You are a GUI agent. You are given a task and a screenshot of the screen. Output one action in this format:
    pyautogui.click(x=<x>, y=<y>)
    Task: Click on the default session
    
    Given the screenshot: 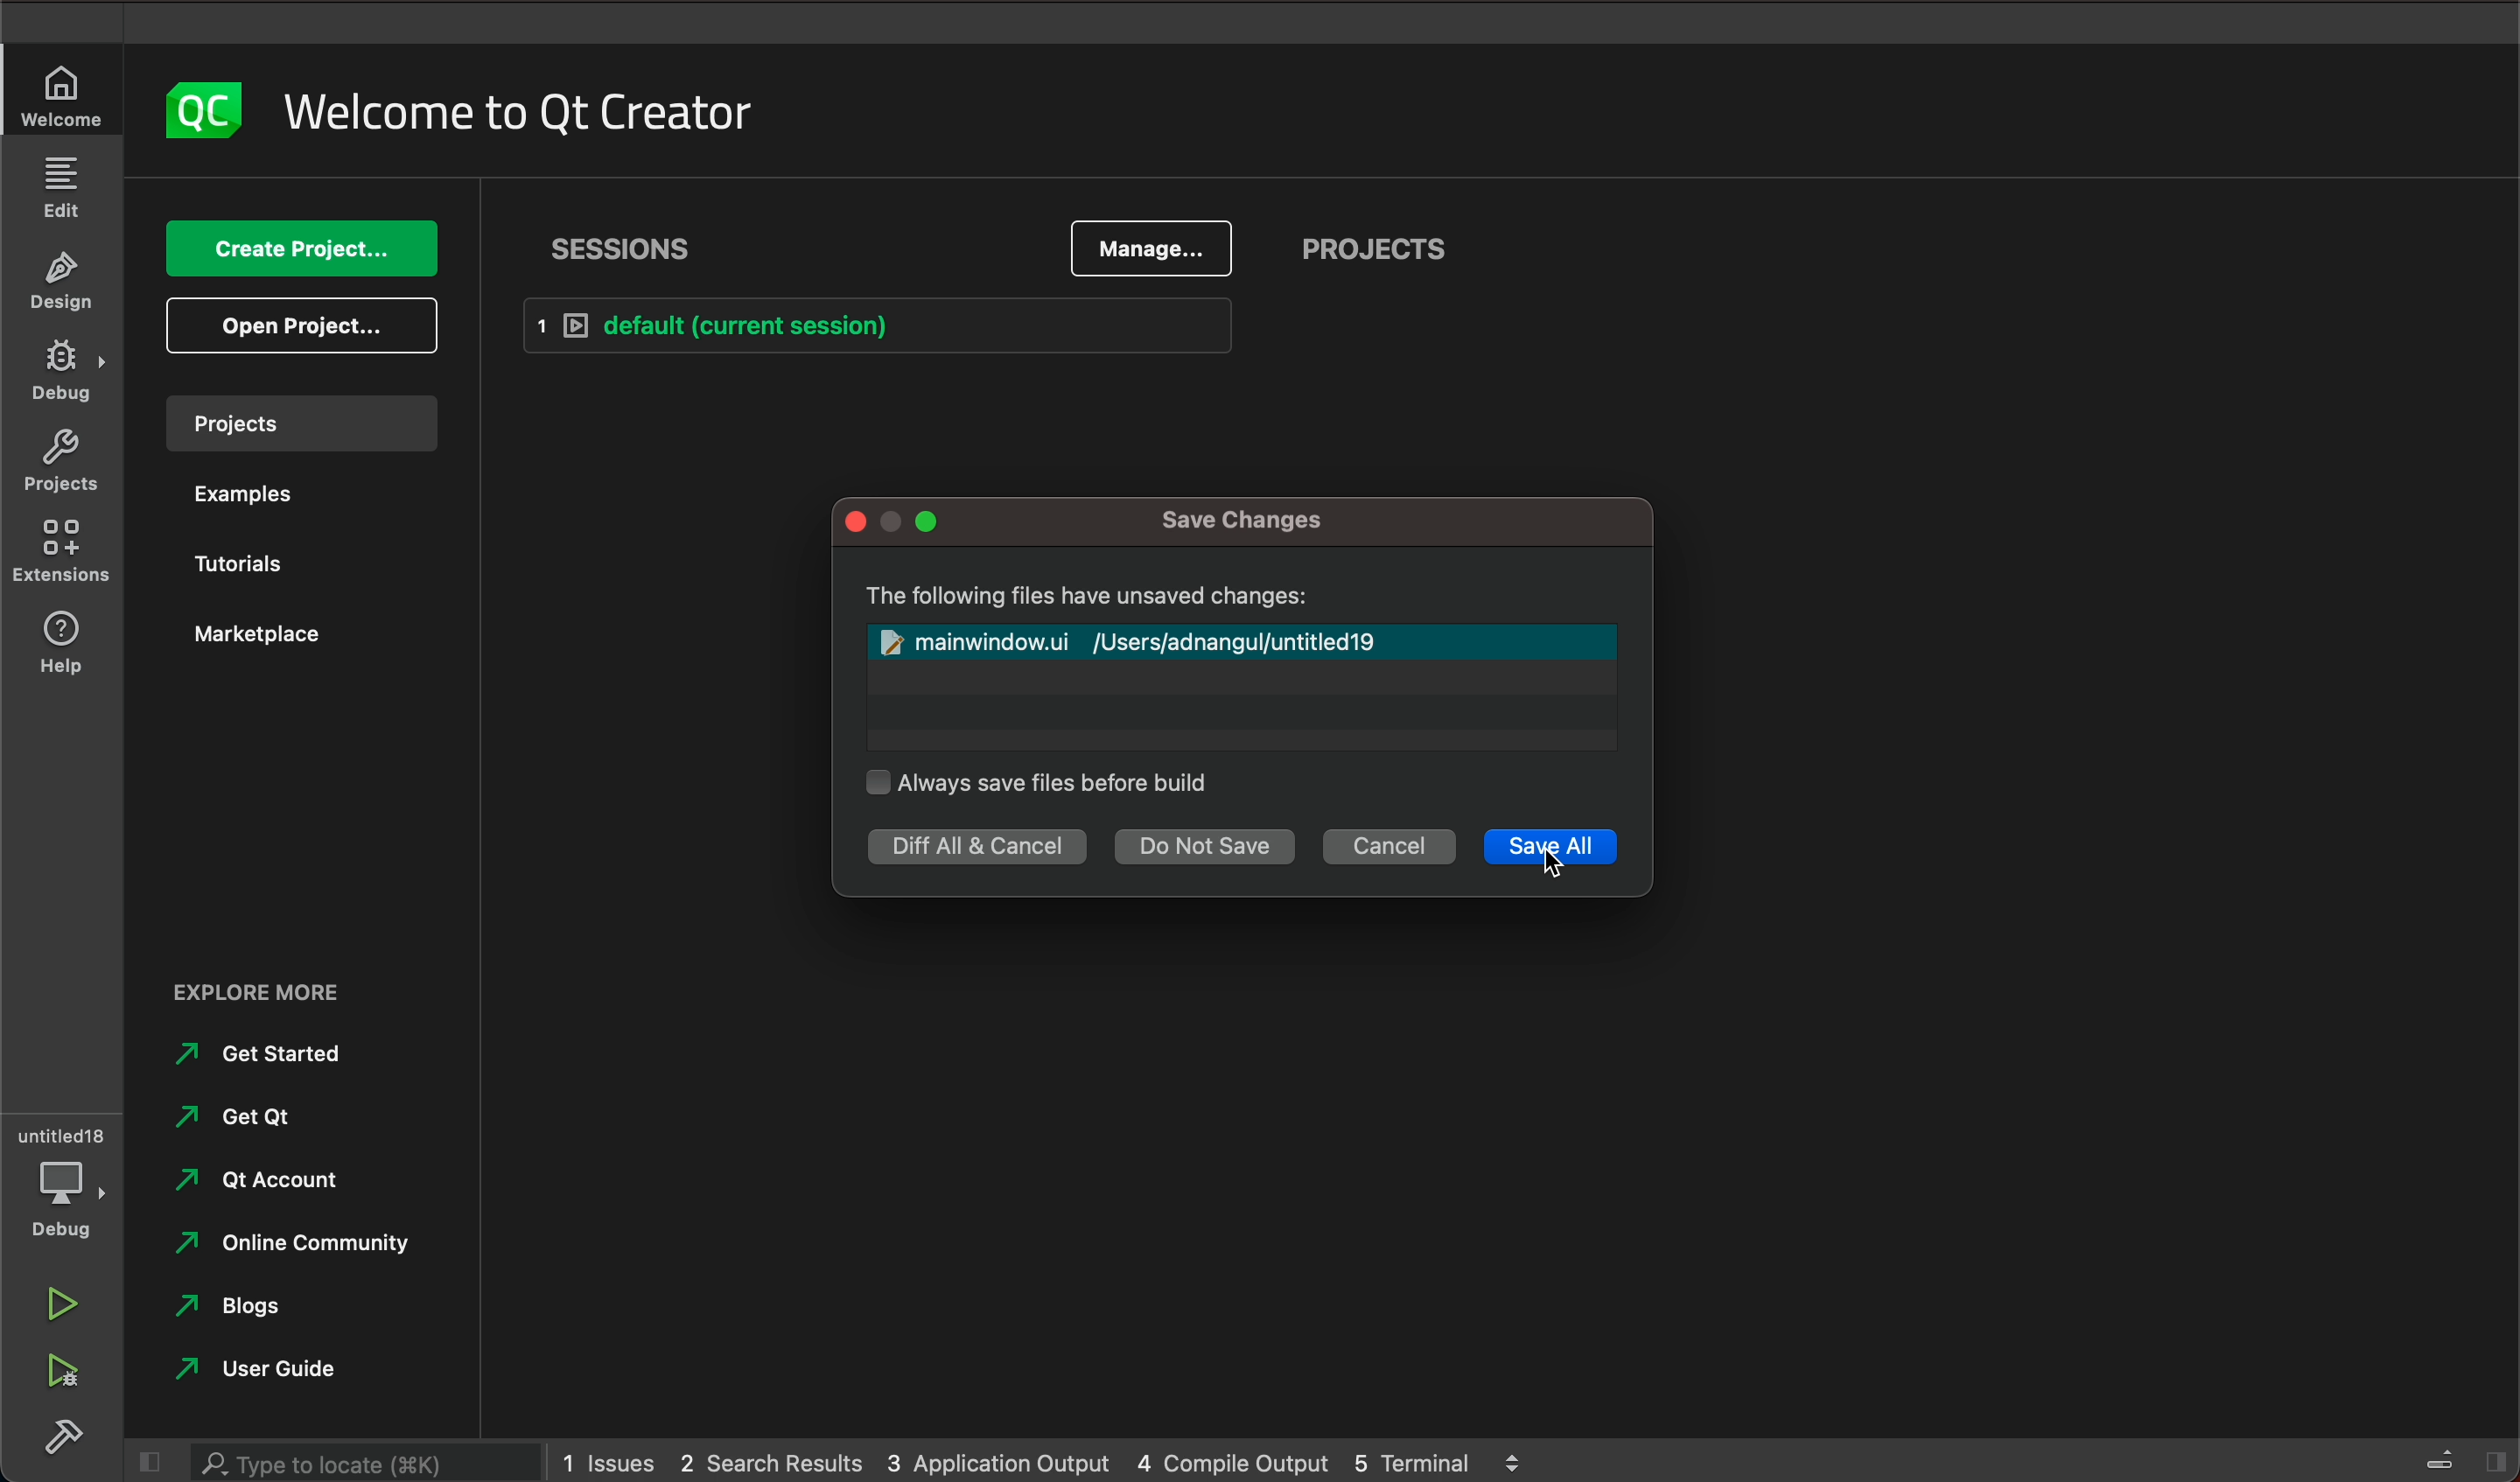 What is the action you would take?
    pyautogui.click(x=884, y=326)
    